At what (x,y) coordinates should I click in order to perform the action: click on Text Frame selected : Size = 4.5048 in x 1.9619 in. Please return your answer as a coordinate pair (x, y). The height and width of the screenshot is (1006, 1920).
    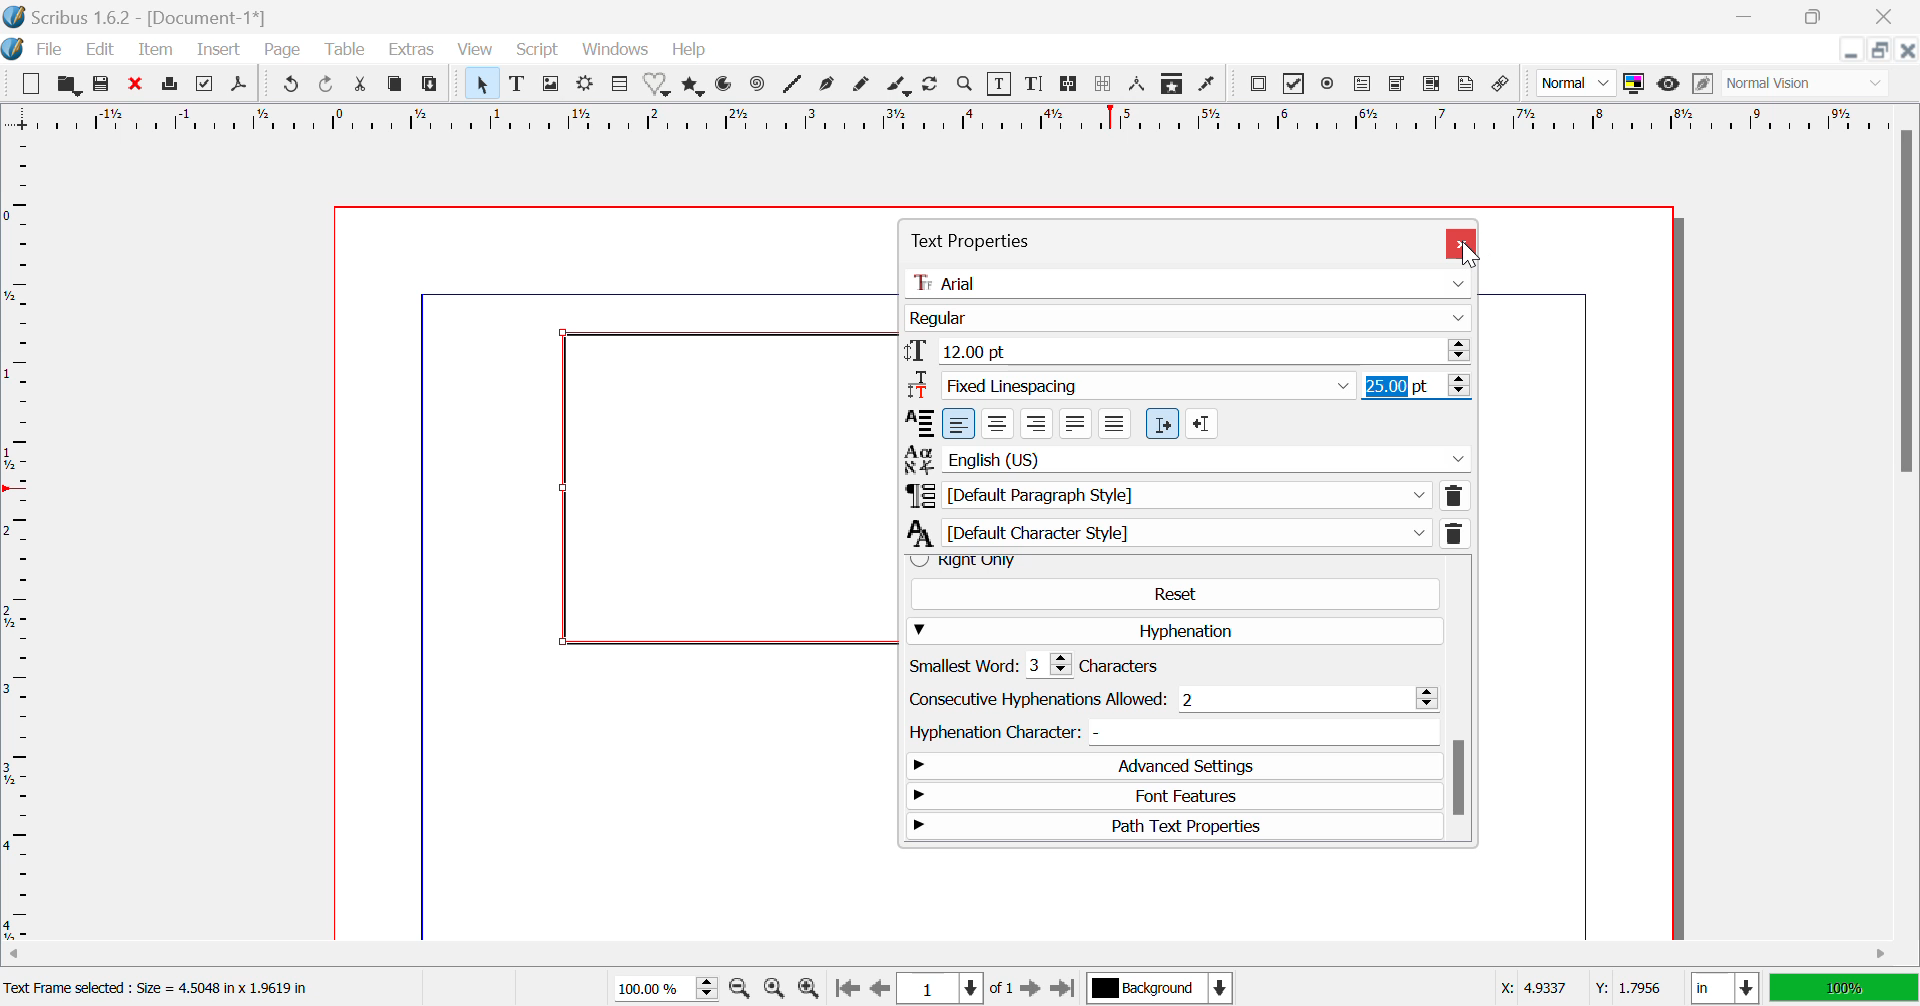
    Looking at the image, I should click on (165, 988).